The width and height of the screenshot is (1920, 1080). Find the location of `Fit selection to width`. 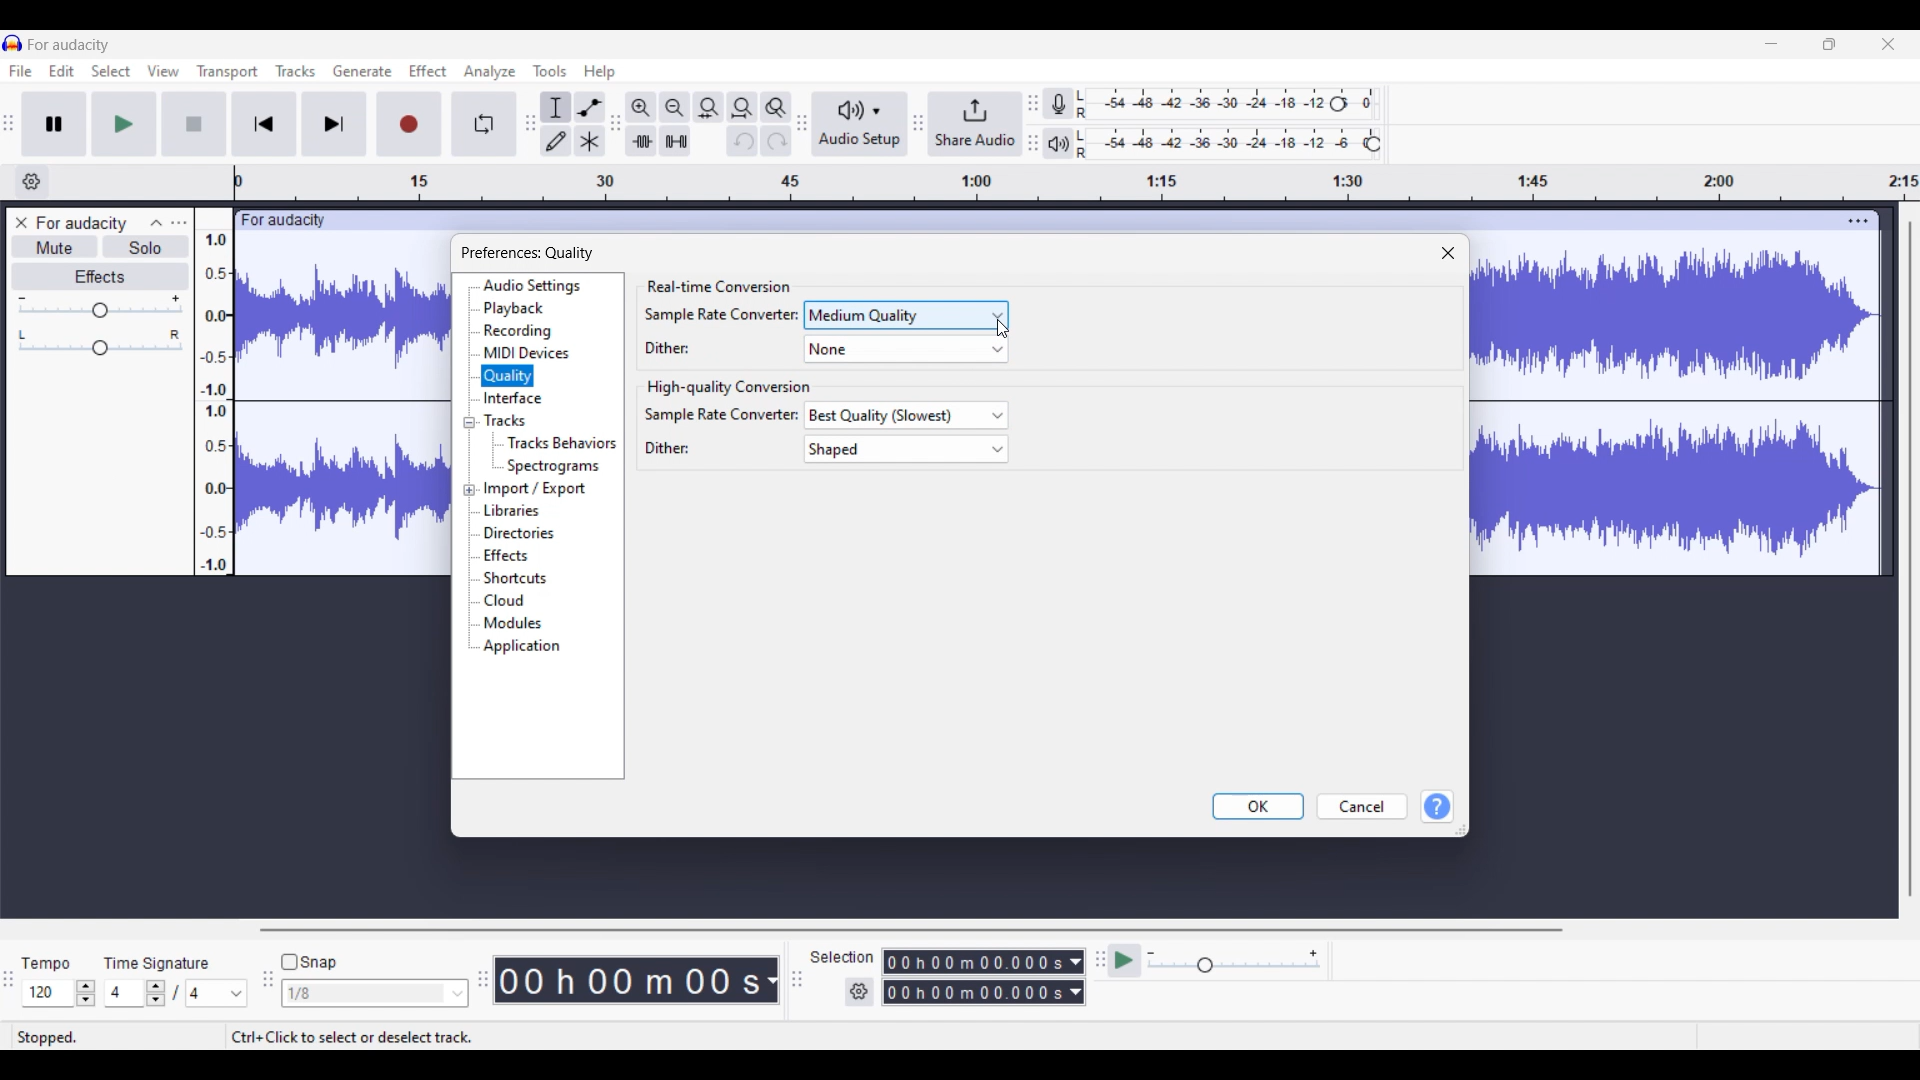

Fit selection to width is located at coordinates (708, 107).